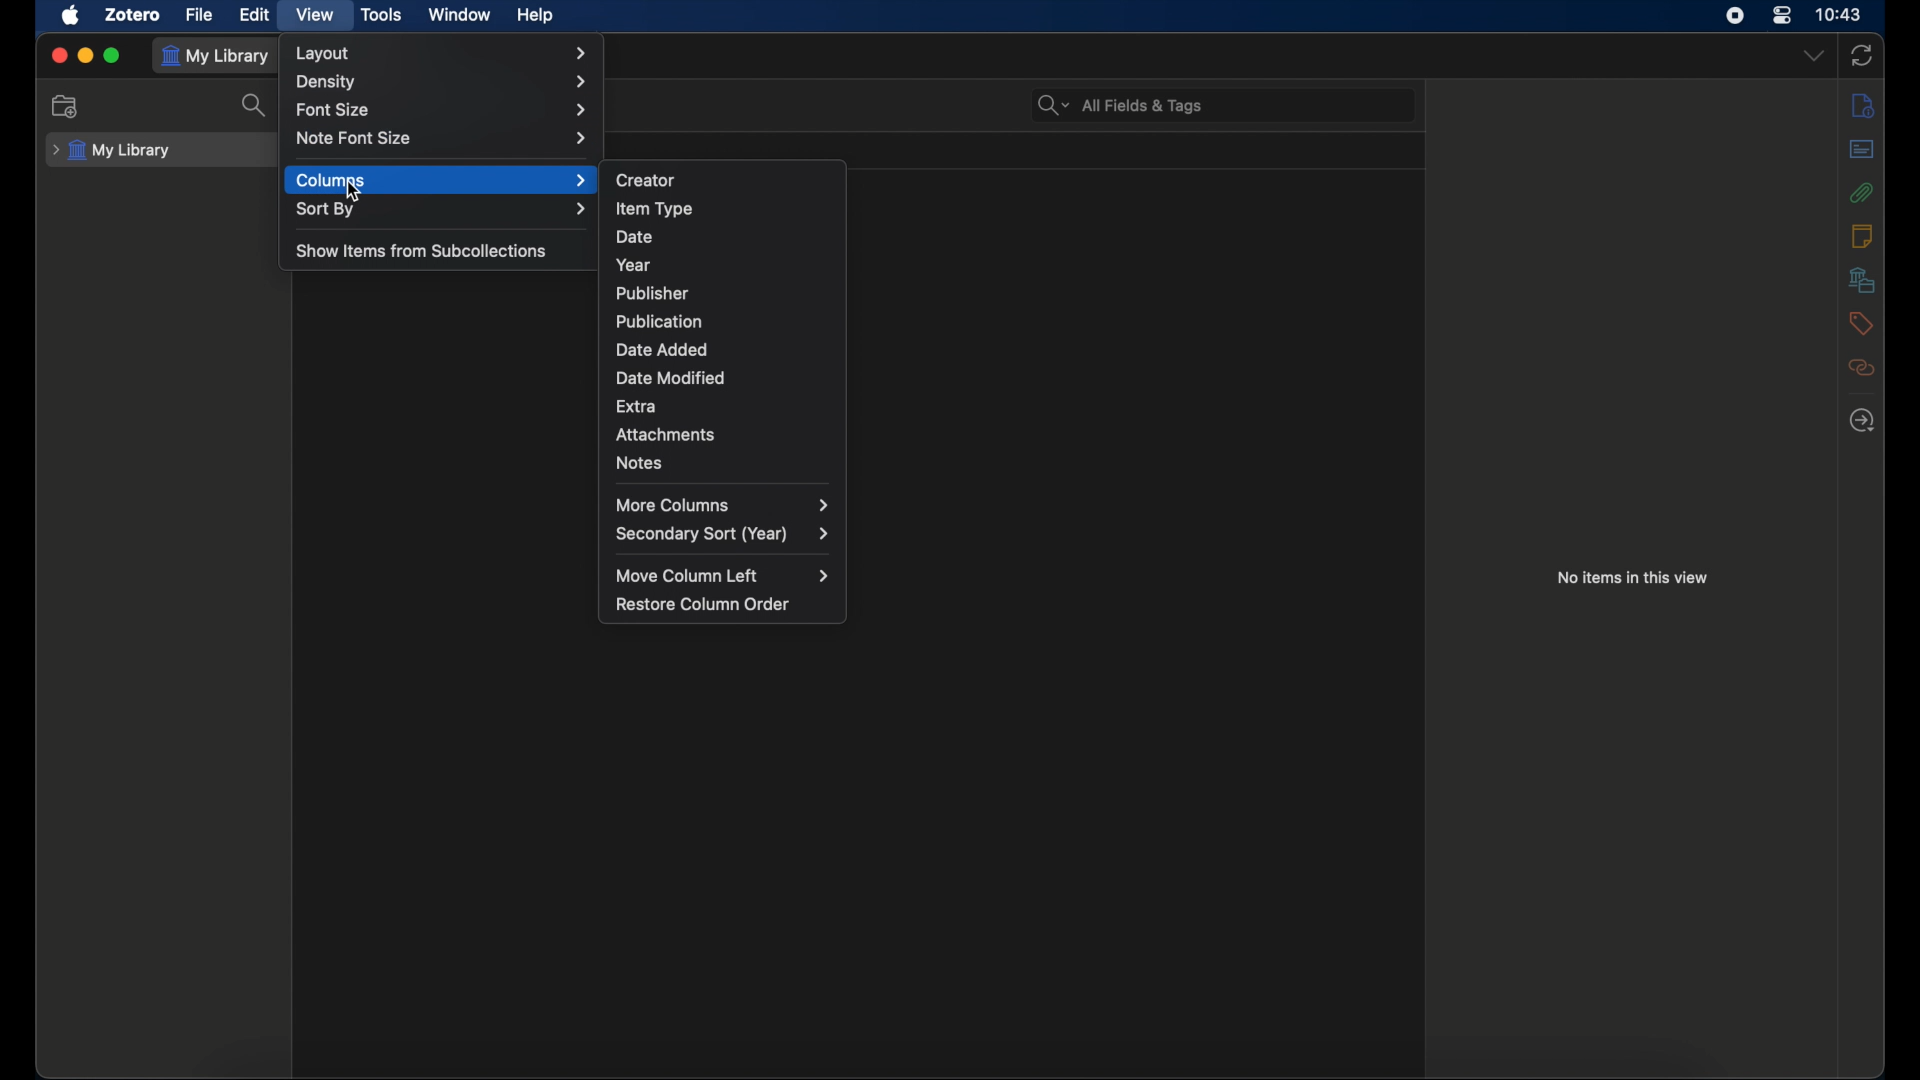 Image resolution: width=1920 pixels, height=1080 pixels. What do you see at coordinates (666, 435) in the screenshot?
I see `attachments` at bounding box center [666, 435].